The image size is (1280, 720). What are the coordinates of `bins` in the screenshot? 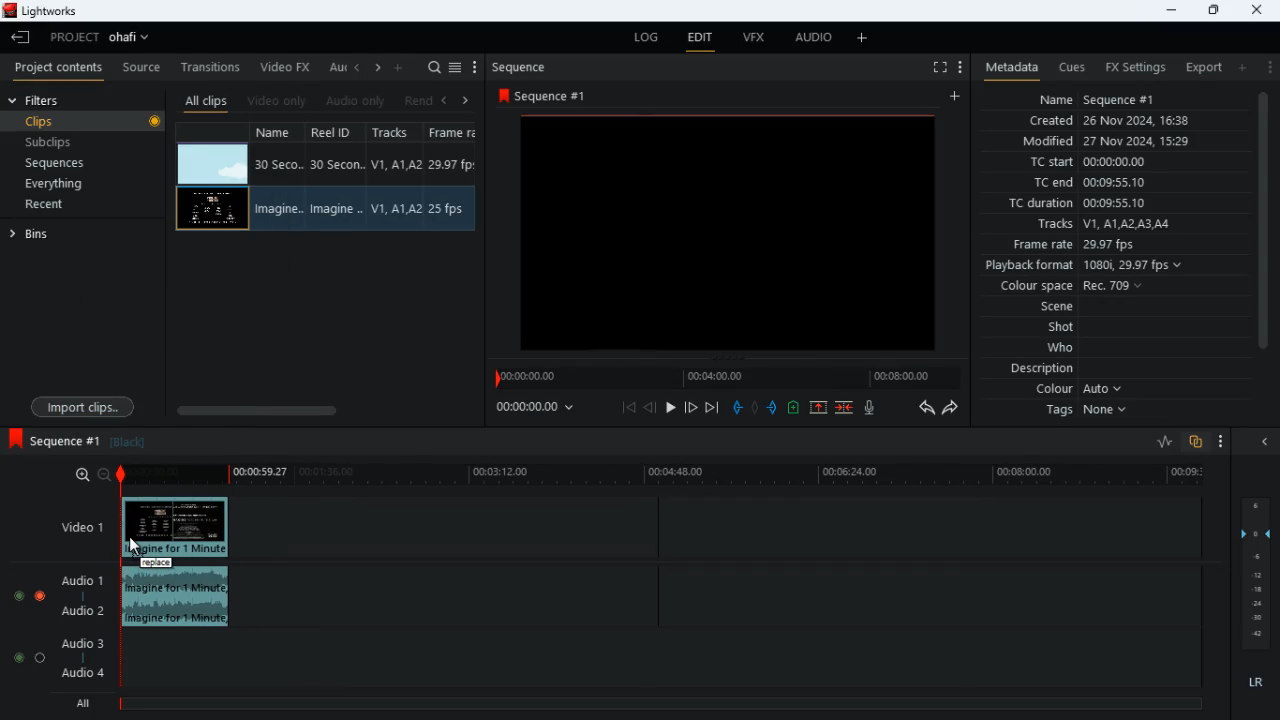 It's located at (82, 233).